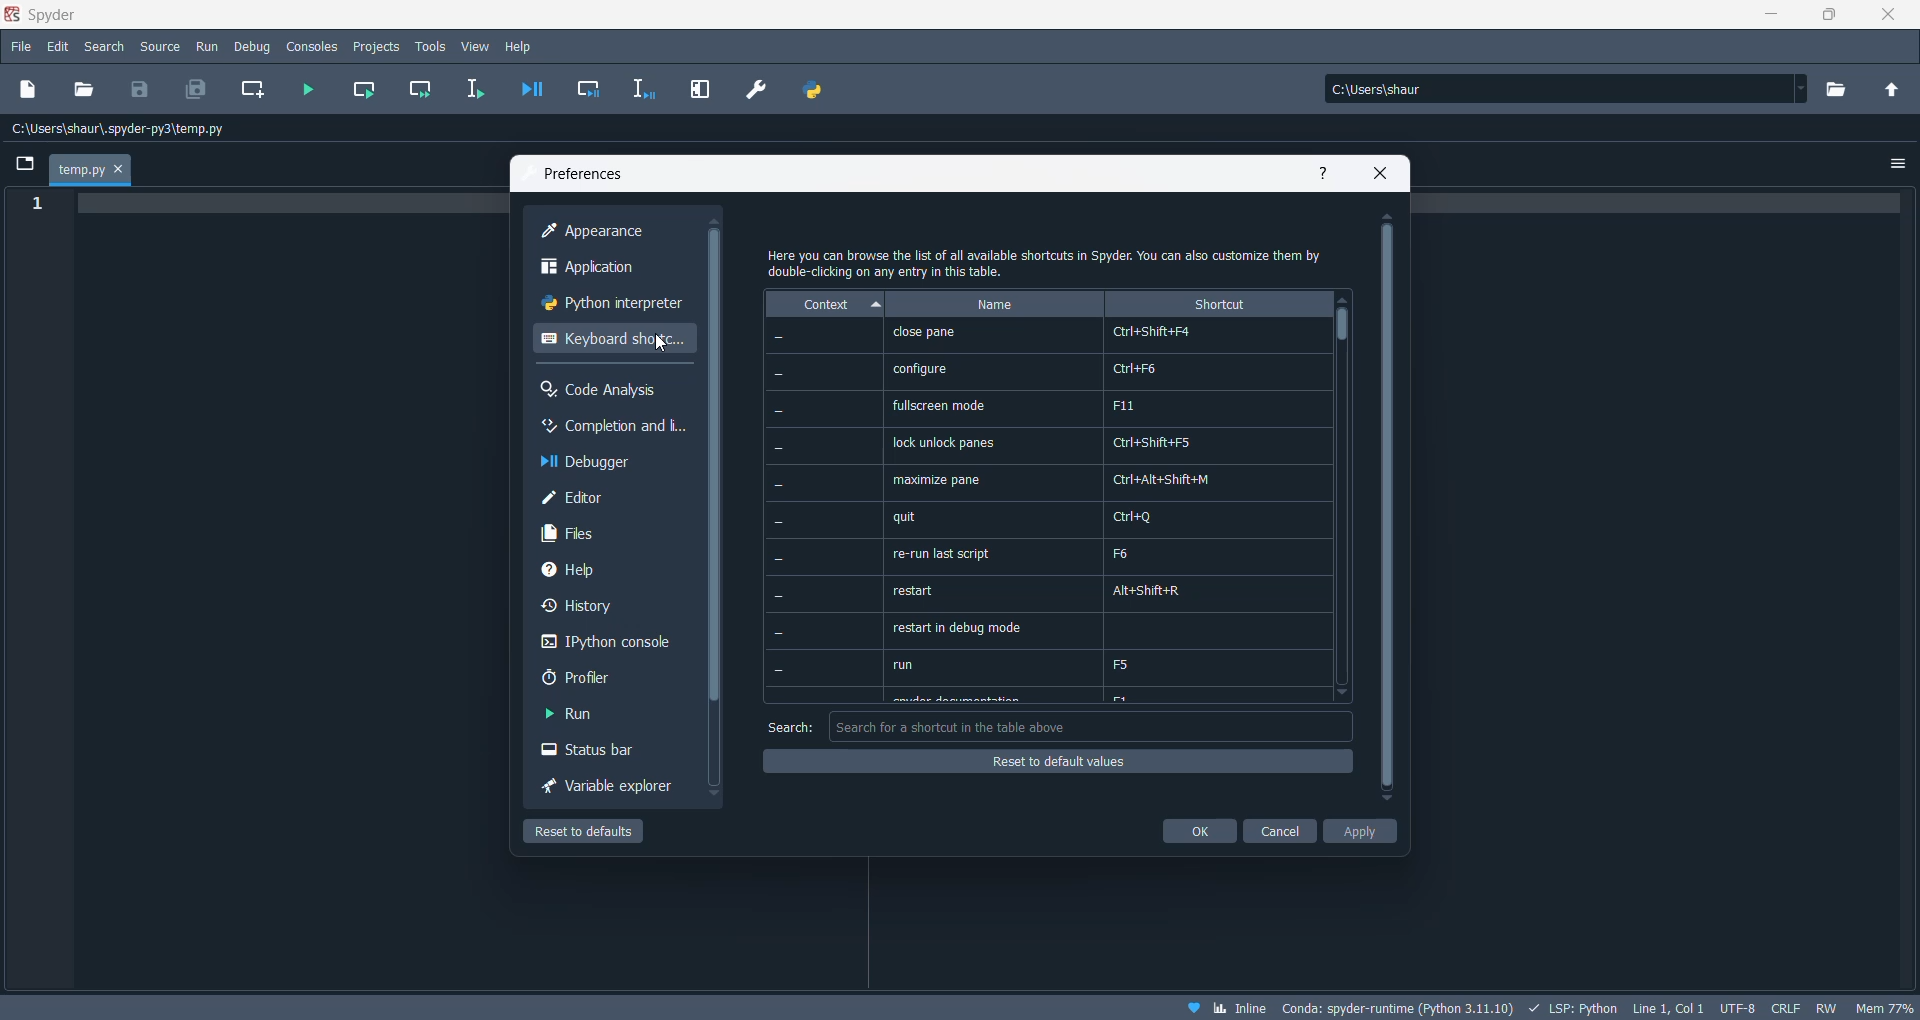  Describe the element at coordinates (609, 269) in the screenshot. I see `application` at that location.